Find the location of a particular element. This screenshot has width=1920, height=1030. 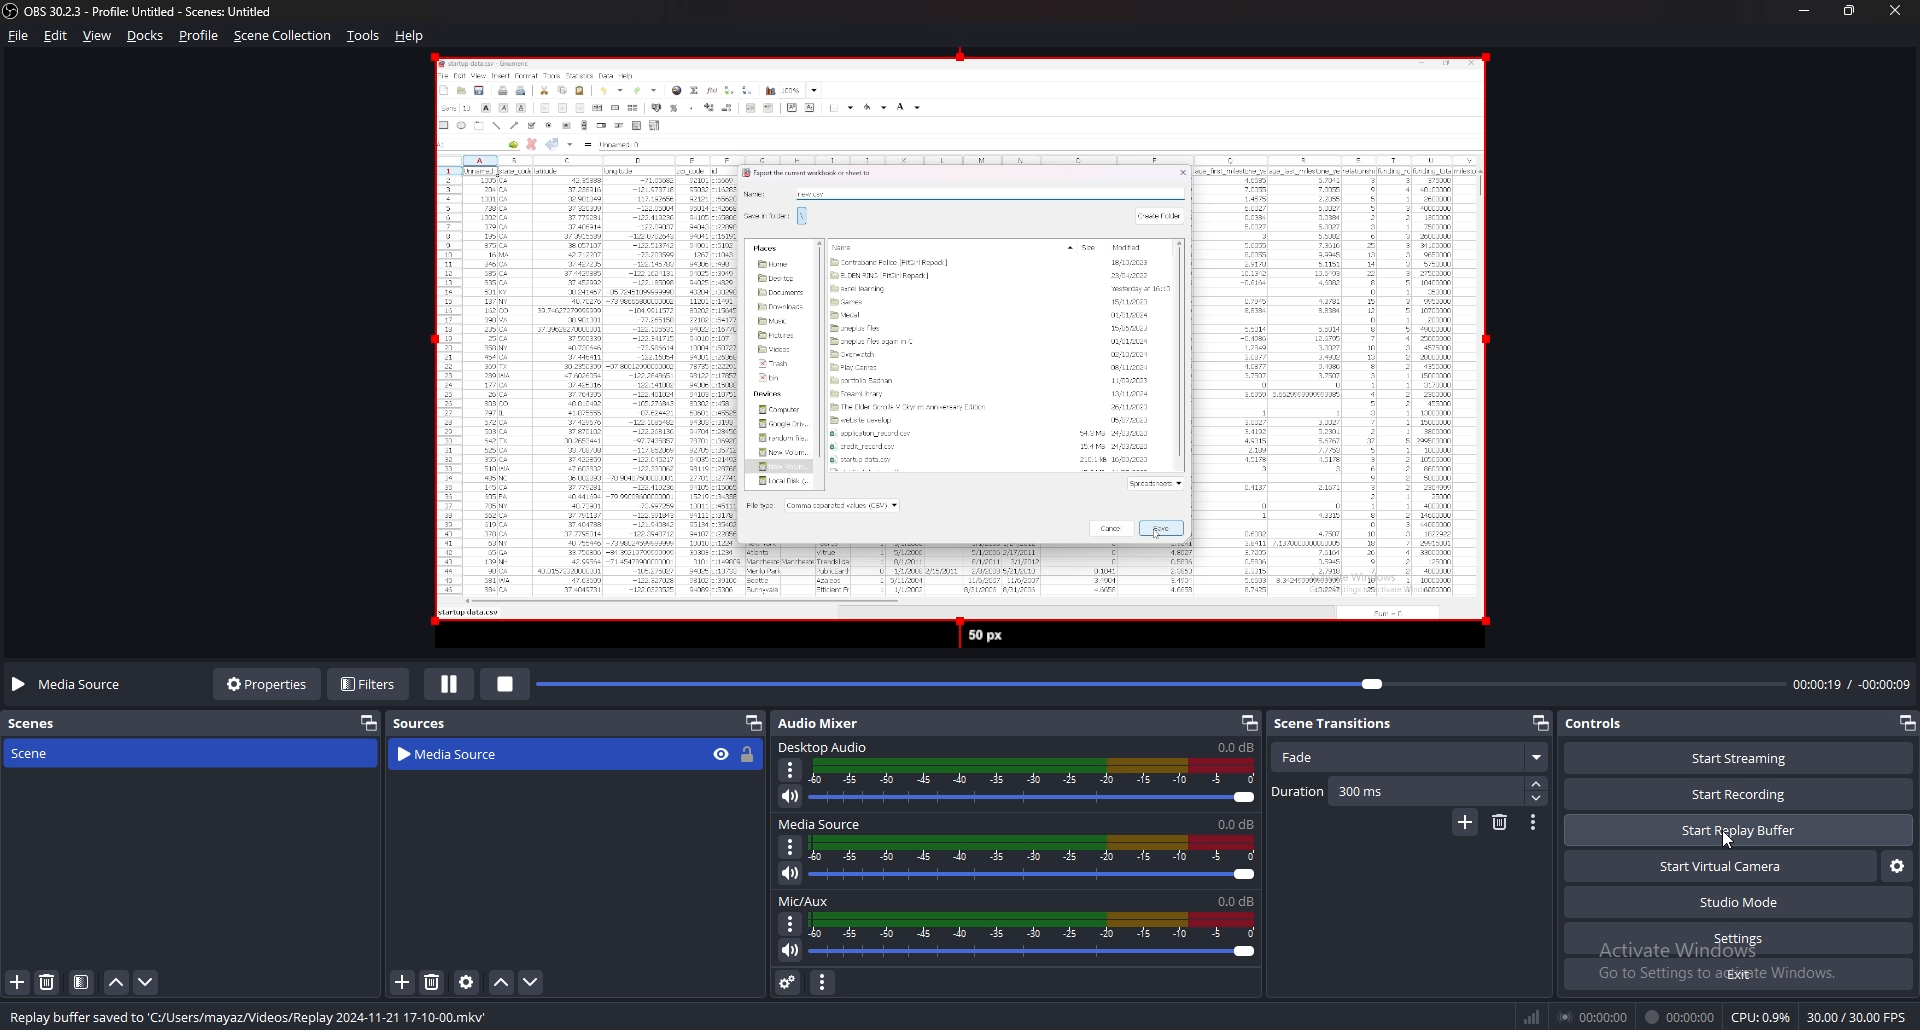

resize is located at coordinates (1848, 10).